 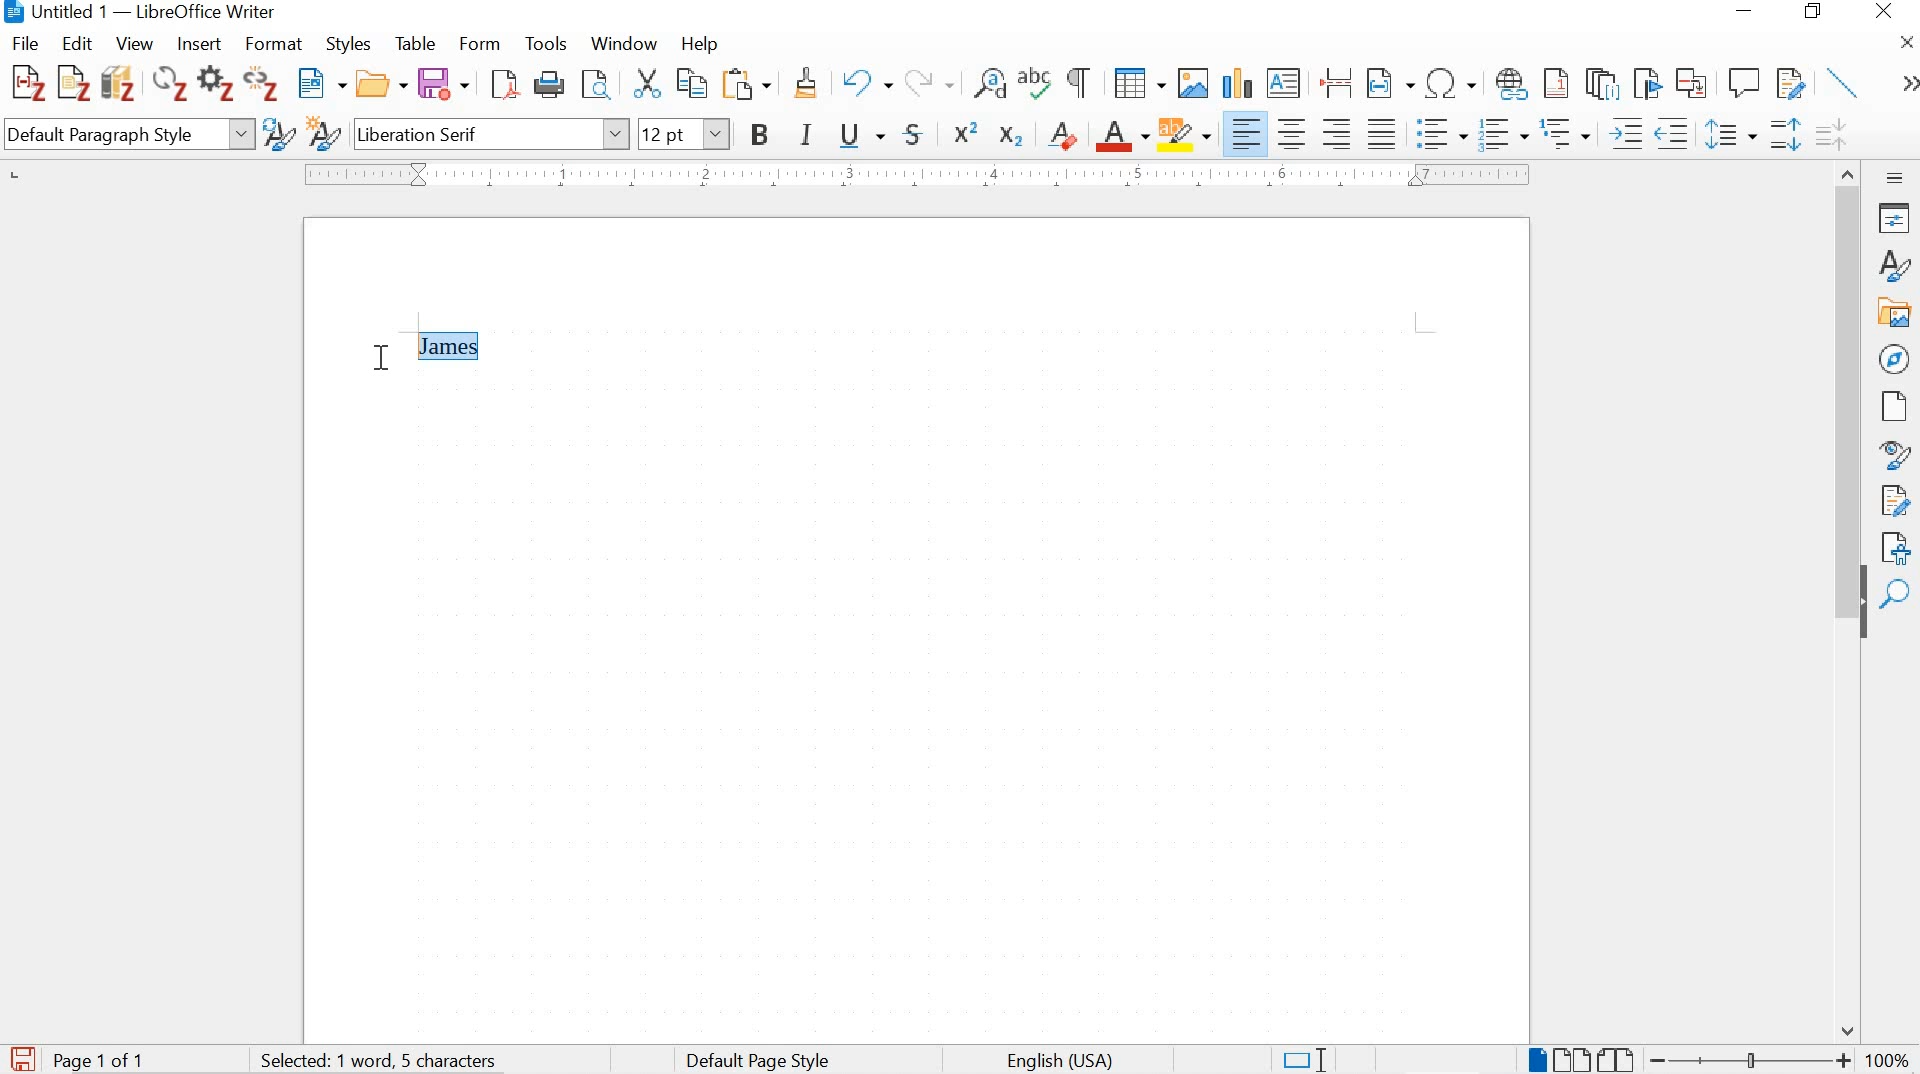 I want to click on toggle ordered list, so click(x=1501, y=135).